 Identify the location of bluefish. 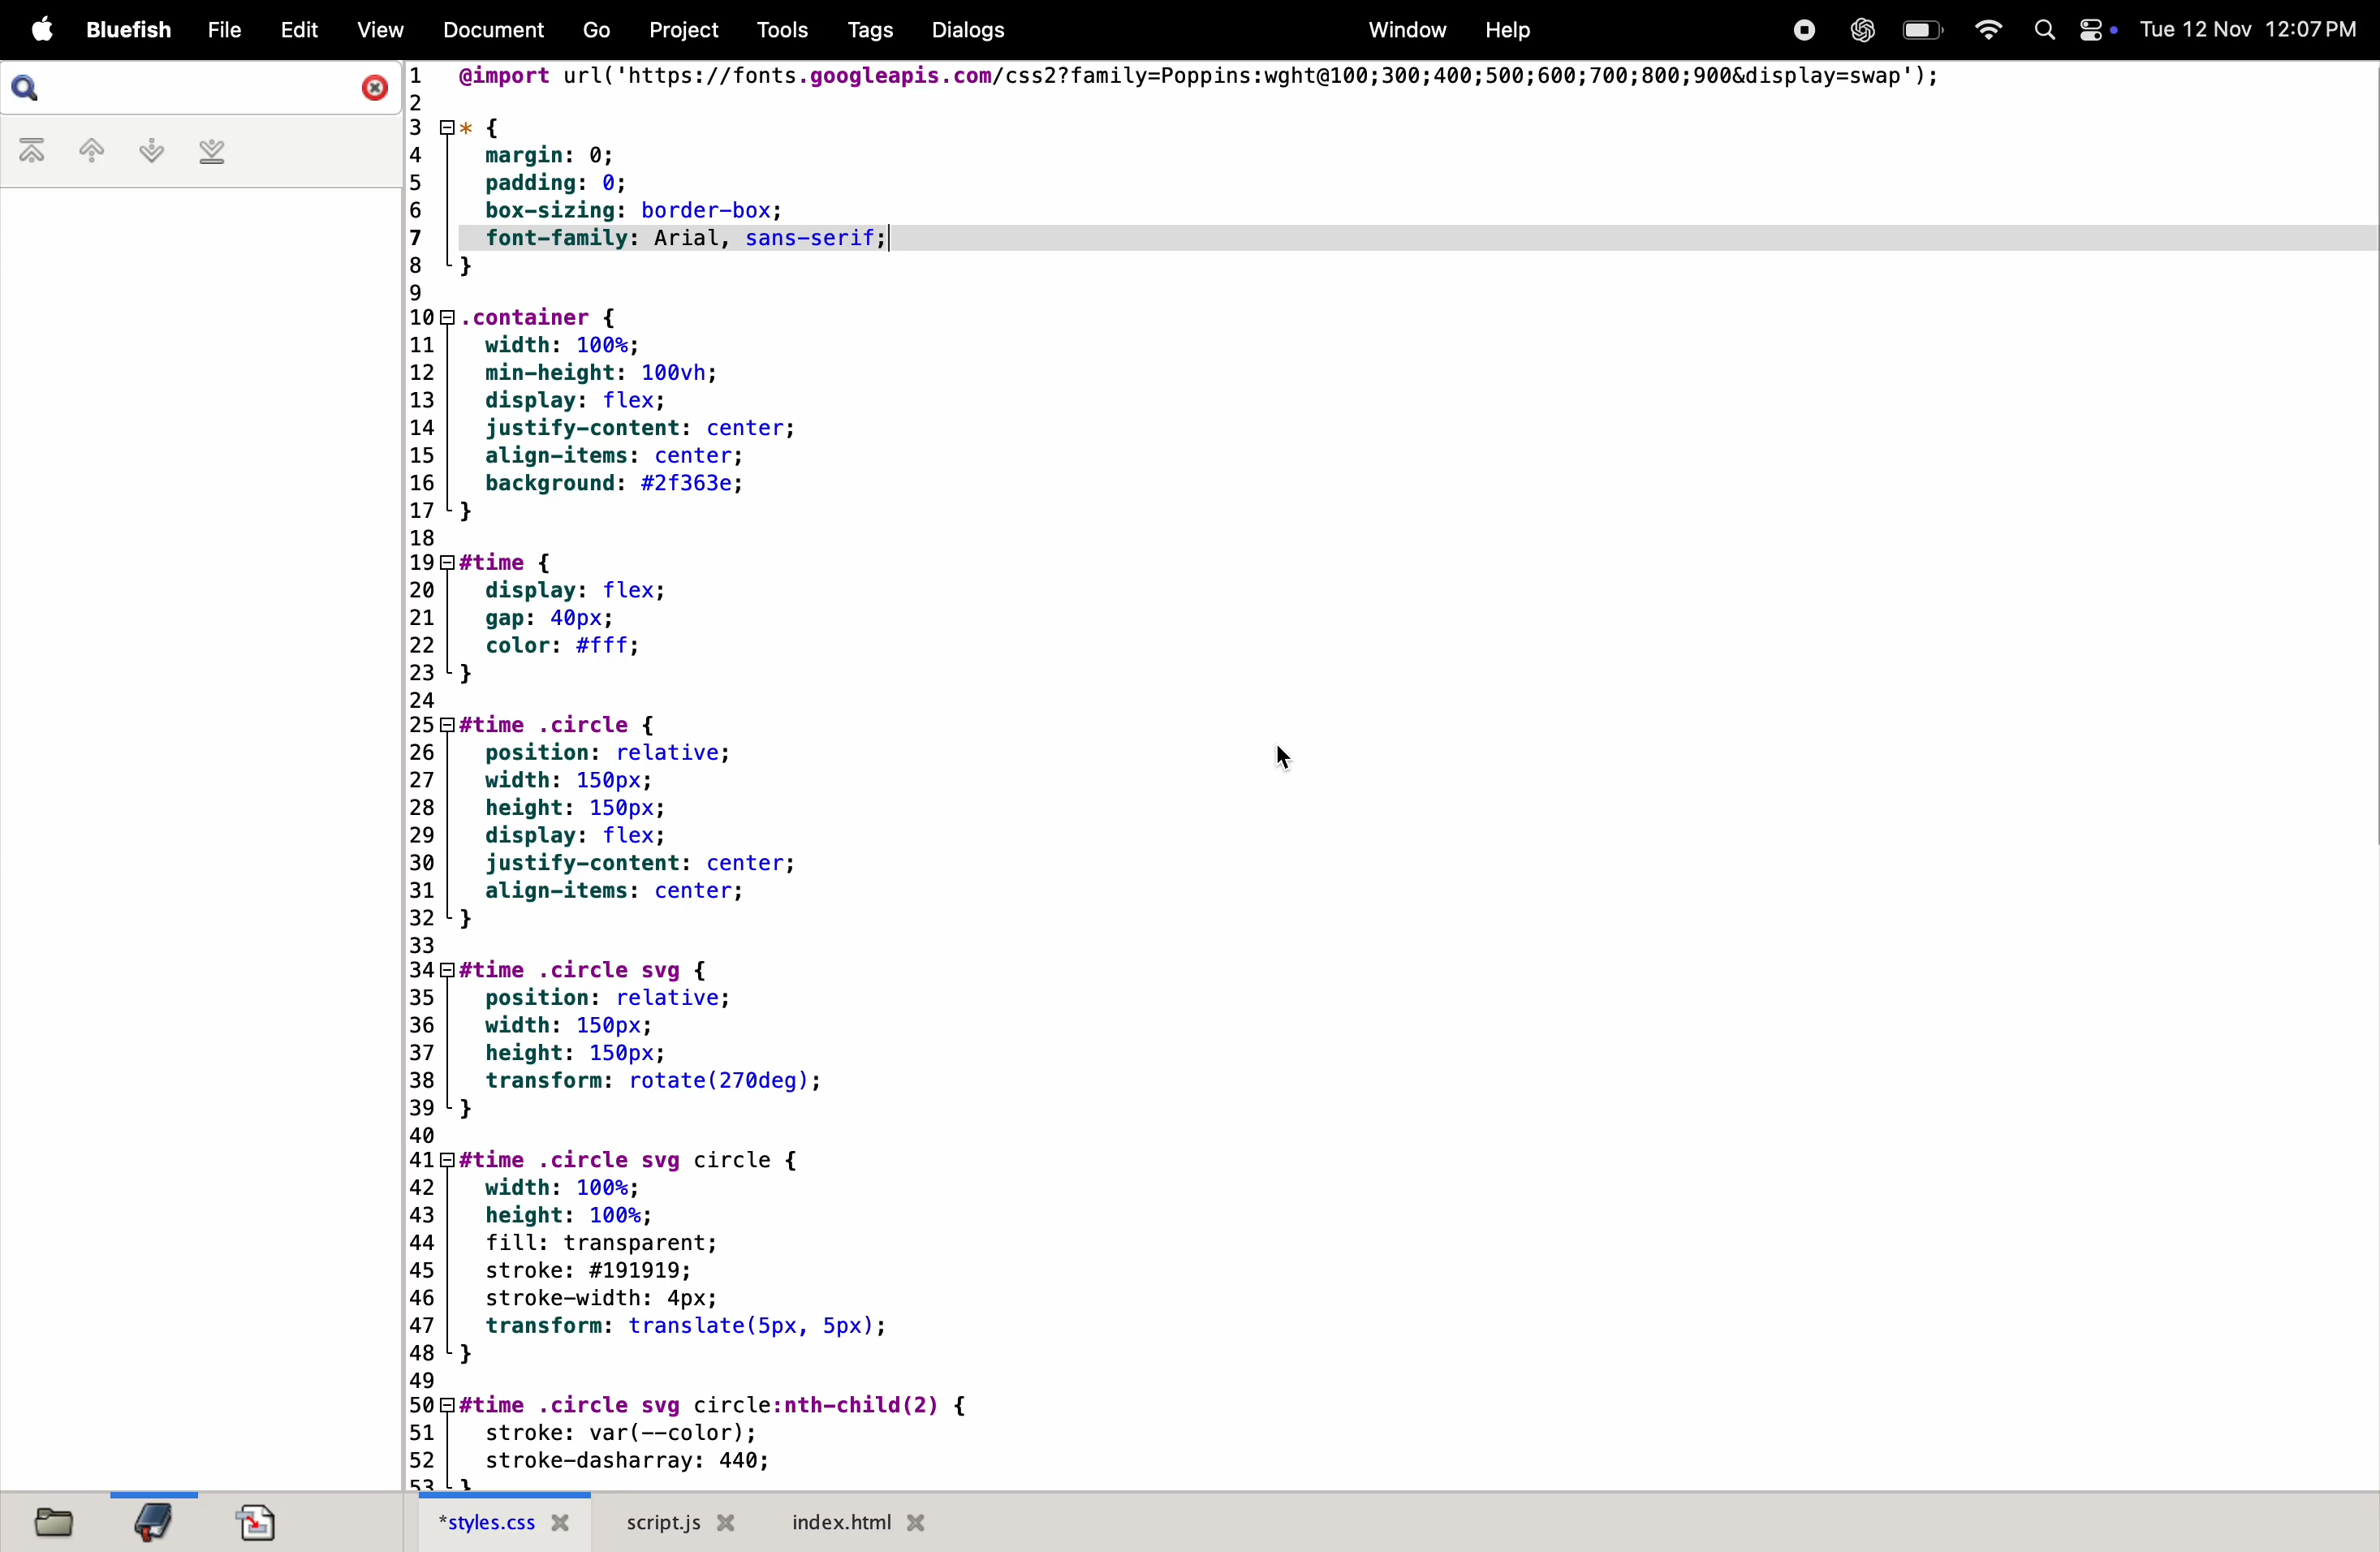
(133, 30).